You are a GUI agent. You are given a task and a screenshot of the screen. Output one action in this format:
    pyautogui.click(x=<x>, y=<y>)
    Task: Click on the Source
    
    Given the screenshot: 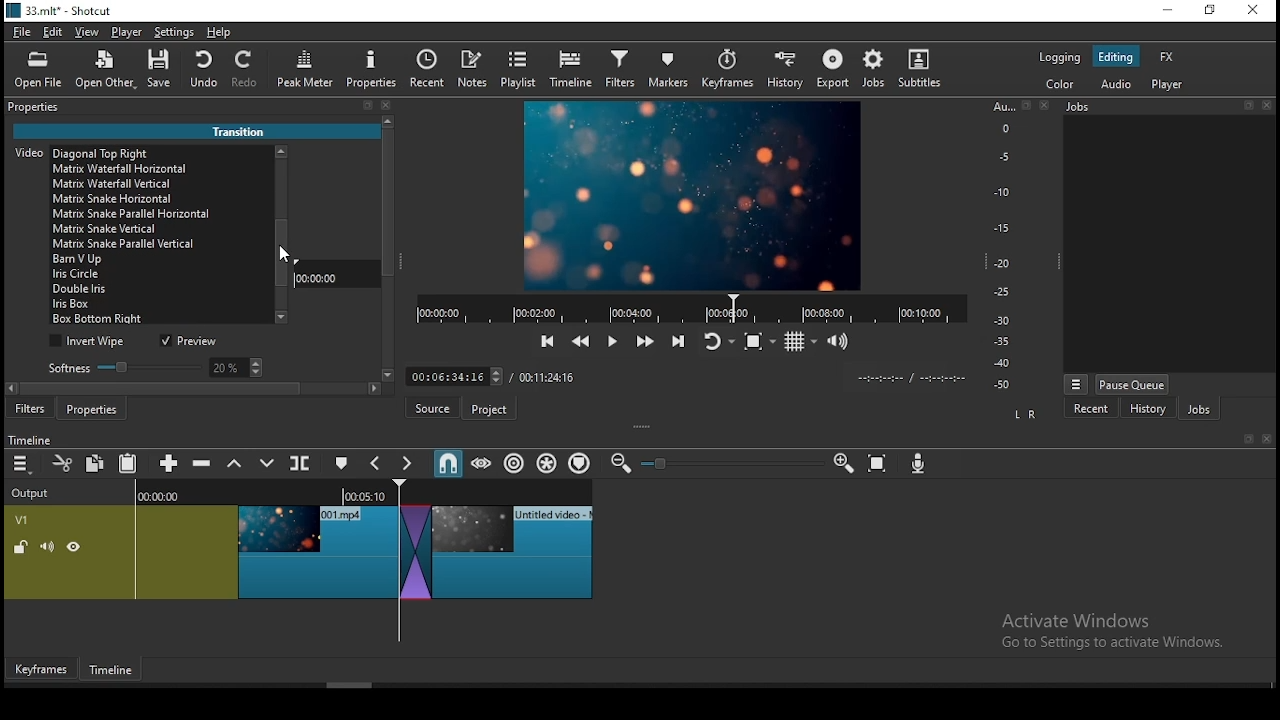 What is the action you would take?
    pyautogui.click(x=430, y=408)
    